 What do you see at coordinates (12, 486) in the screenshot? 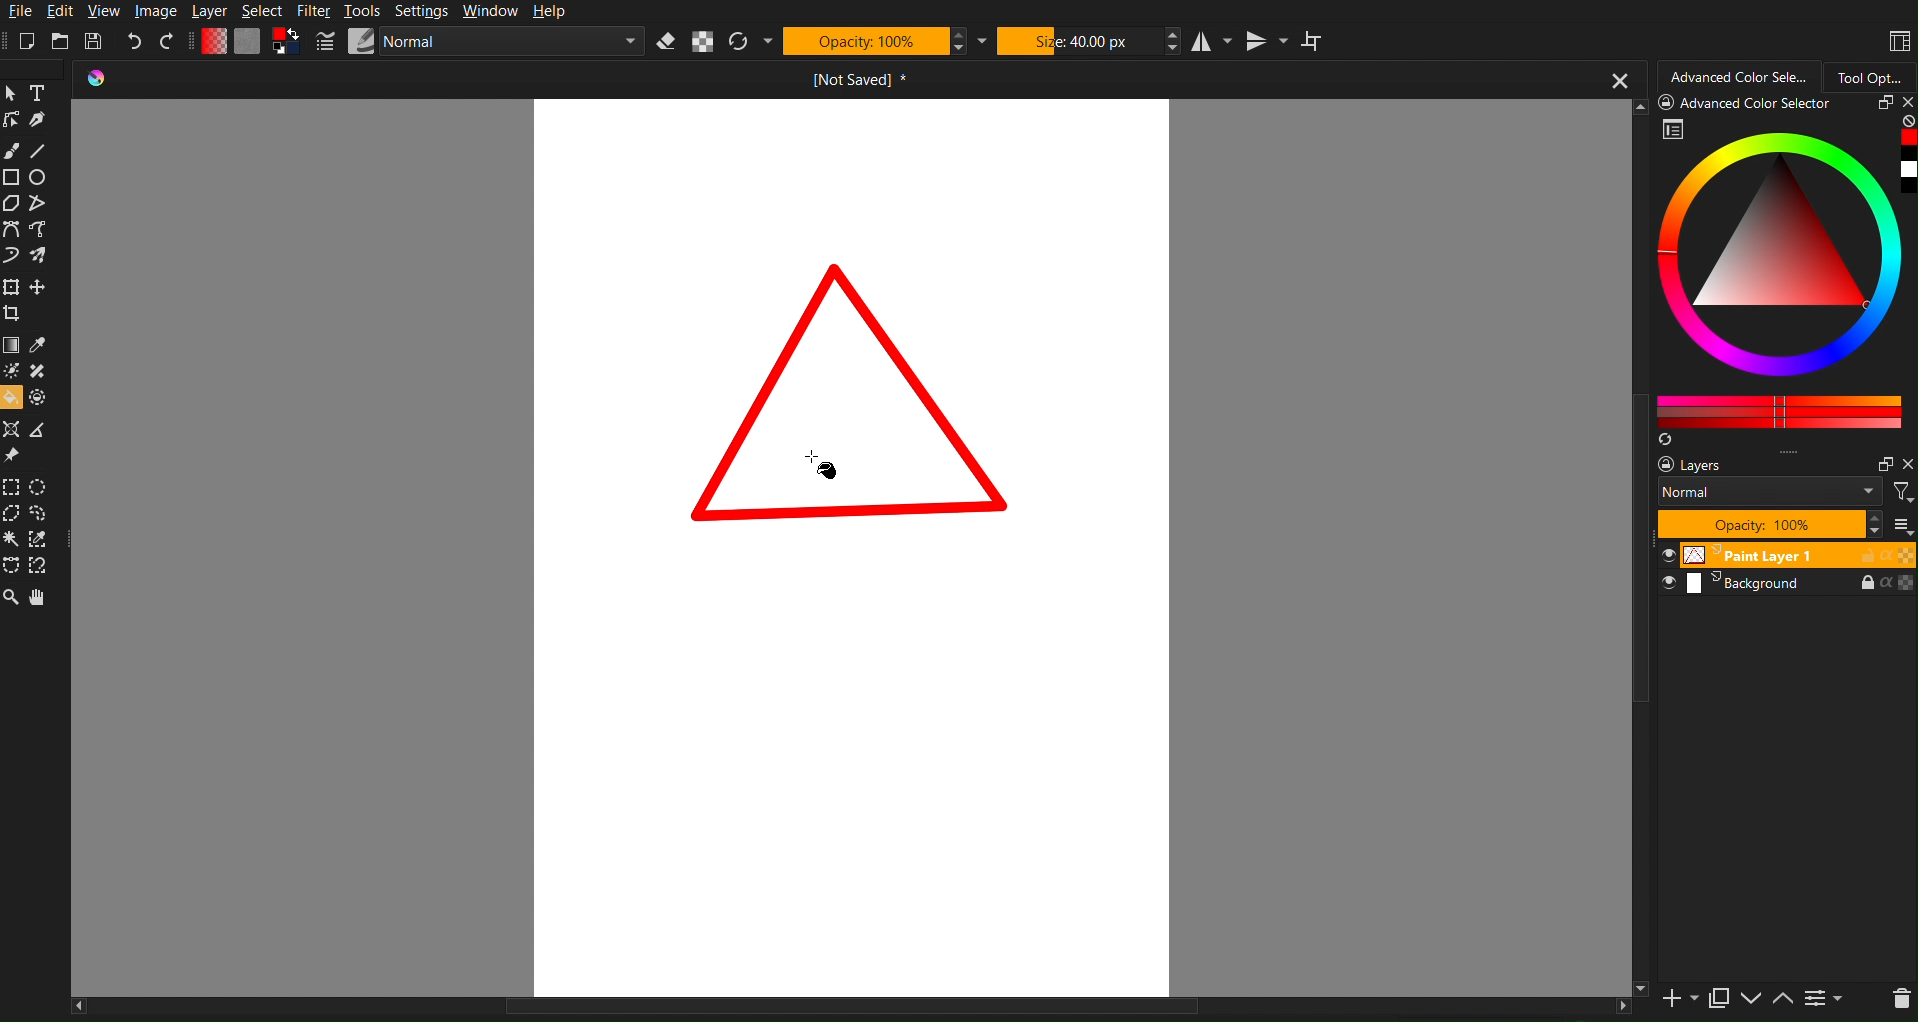
I see `rectangular Selection Tools` at bounding box center [12, 486].